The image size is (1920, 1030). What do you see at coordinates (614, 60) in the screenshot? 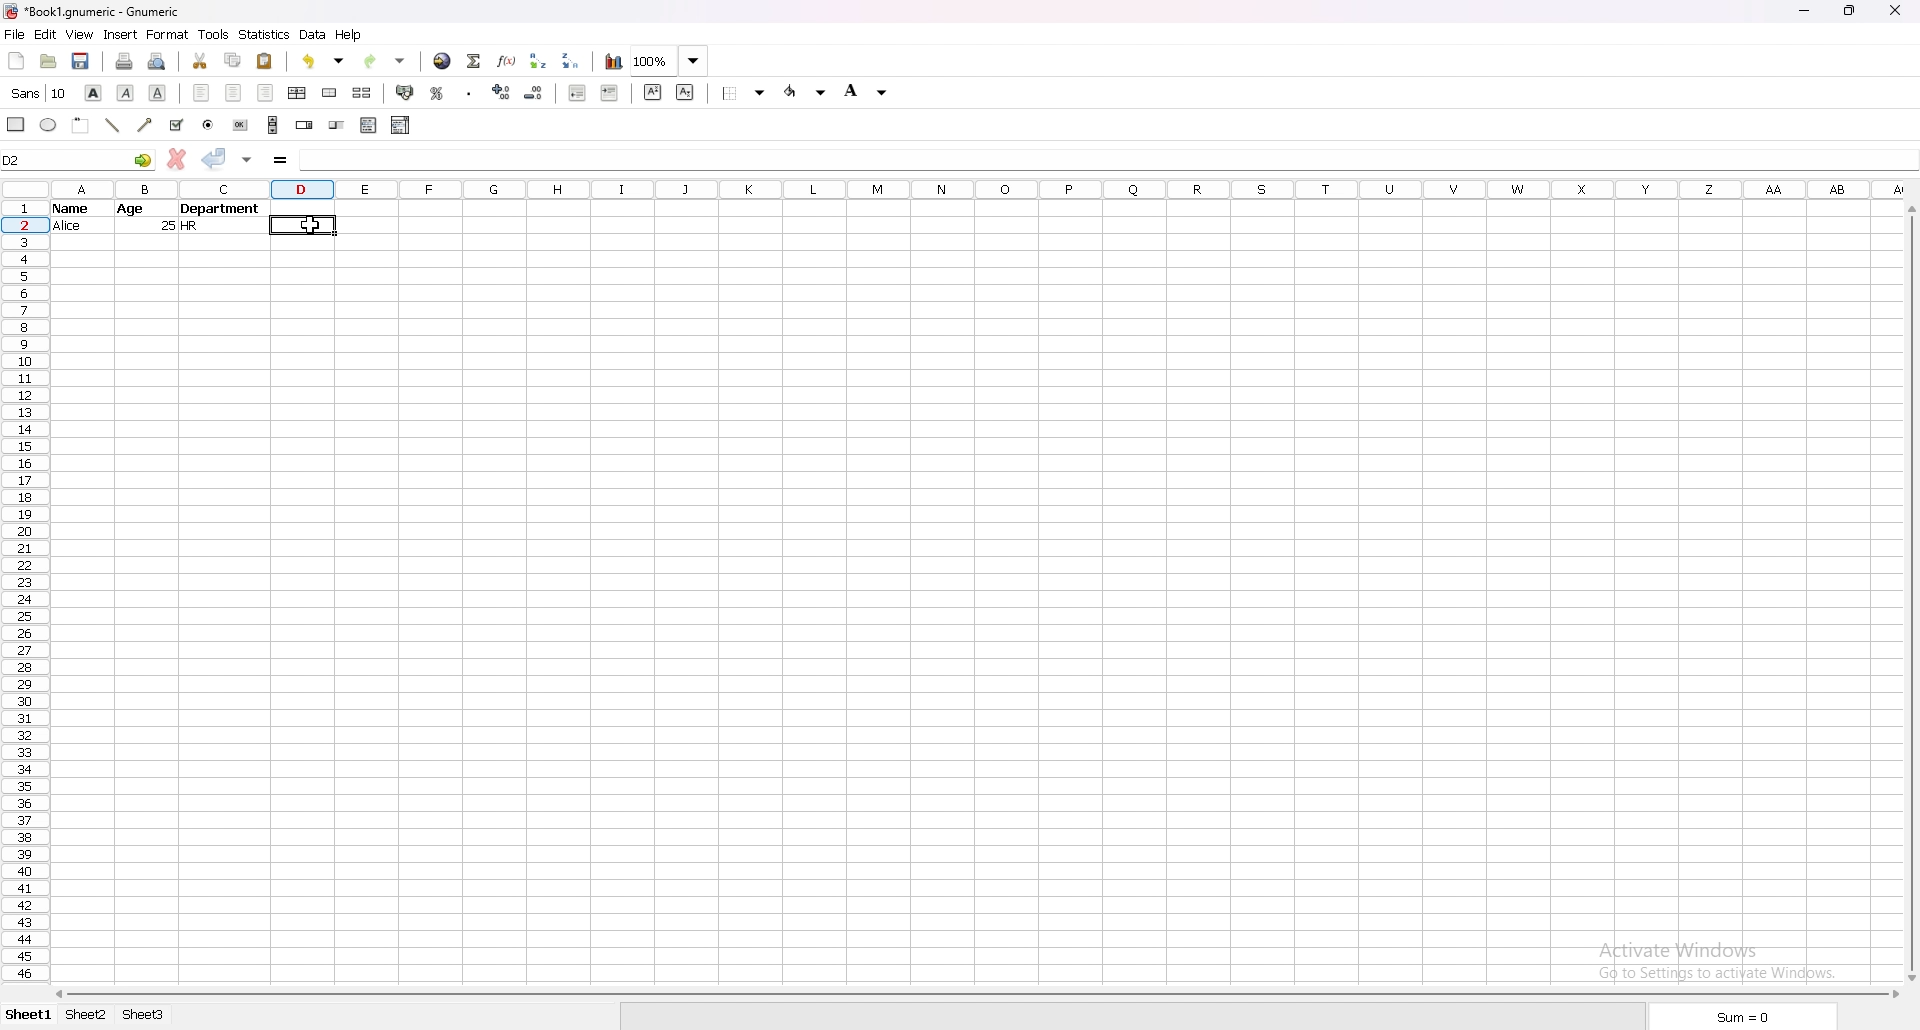
I see `chart` at bounding box center [614, 60].